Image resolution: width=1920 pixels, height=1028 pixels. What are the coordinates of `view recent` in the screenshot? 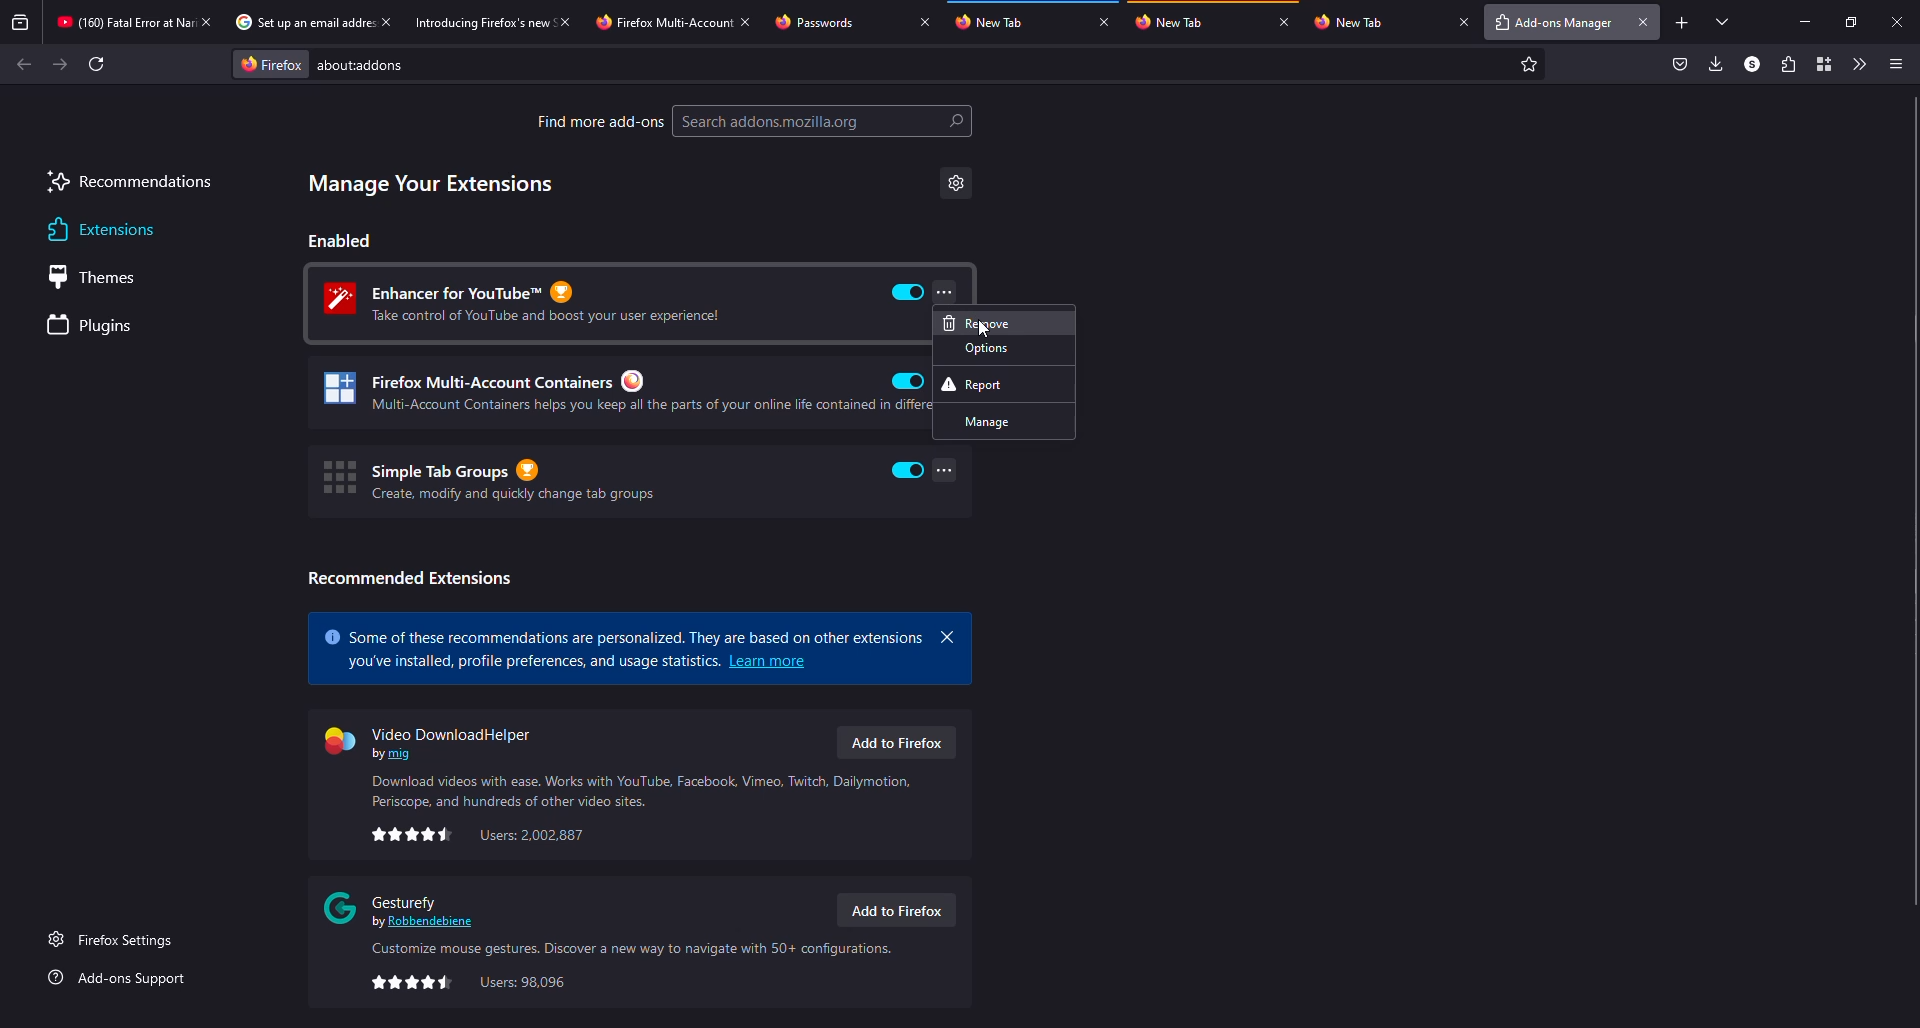 It's located at (21, 22).